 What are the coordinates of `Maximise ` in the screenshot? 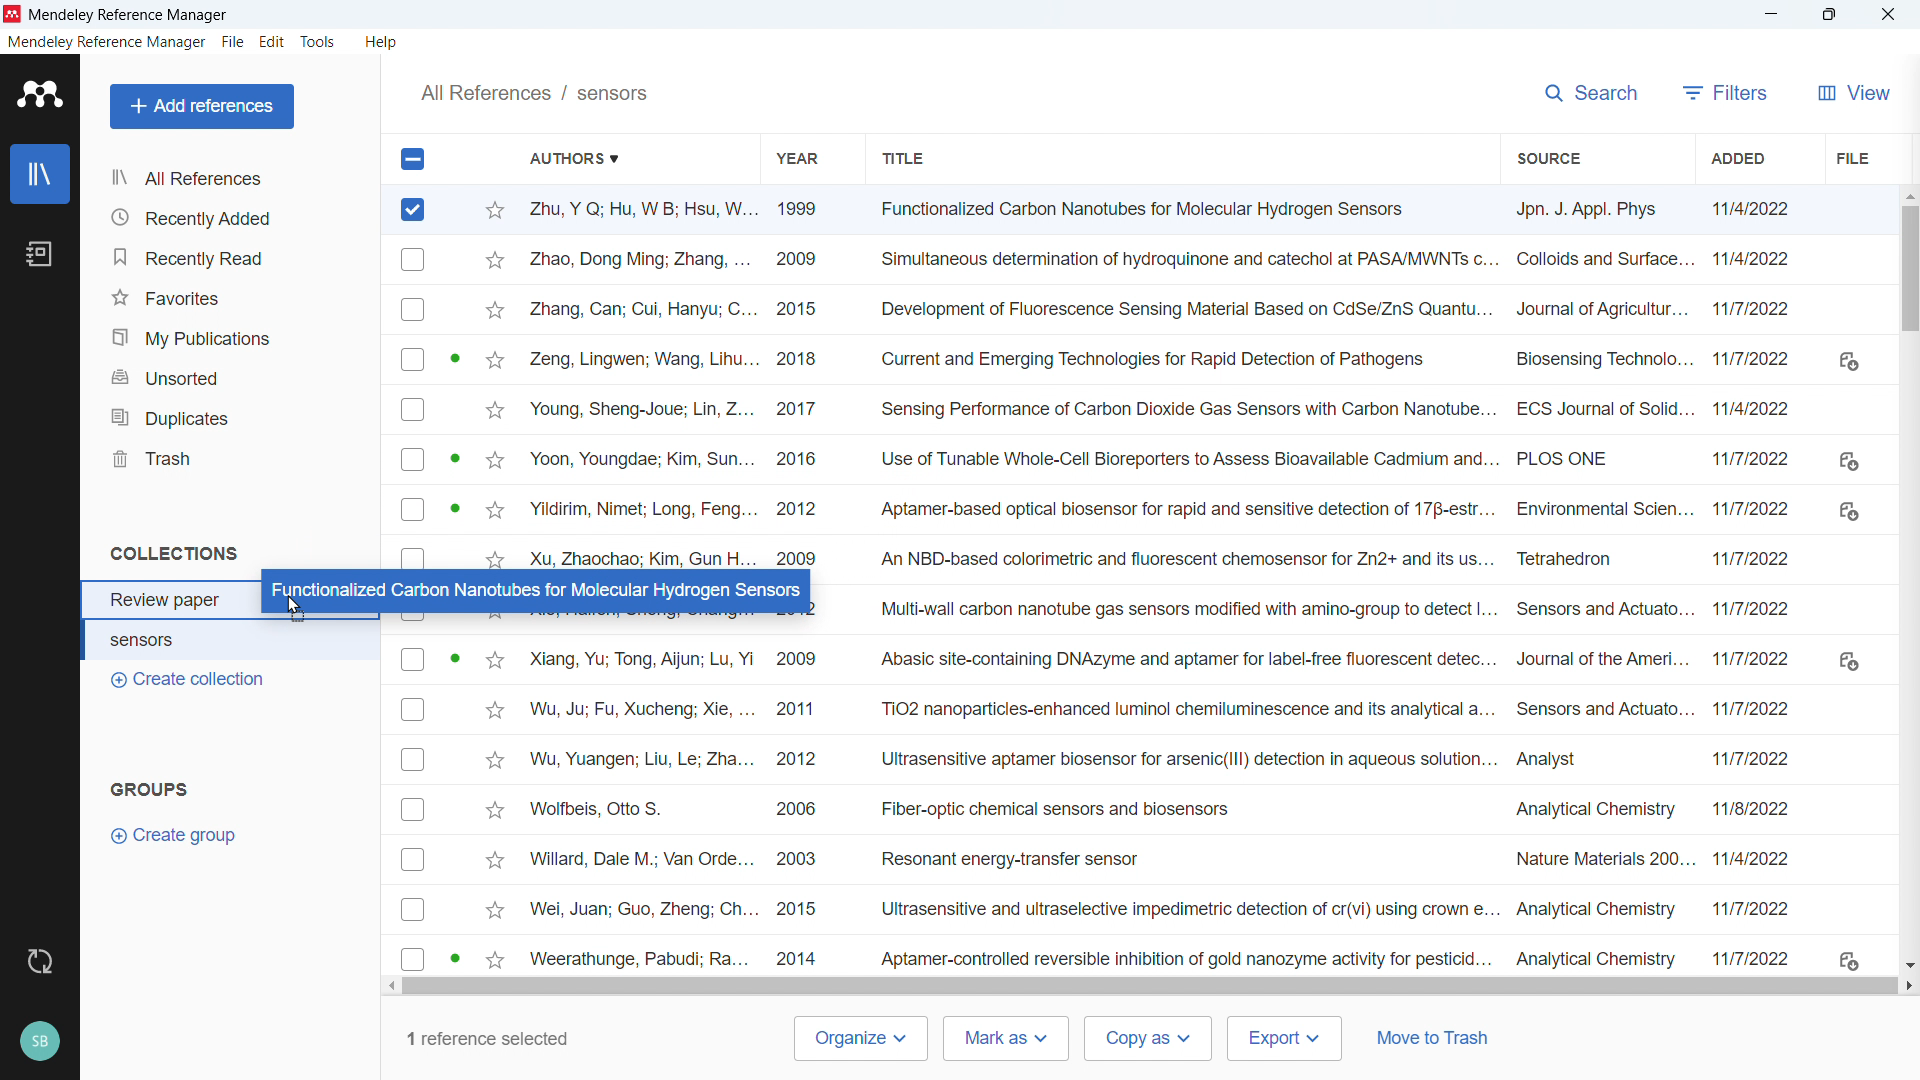 It's located at (1828, 15).